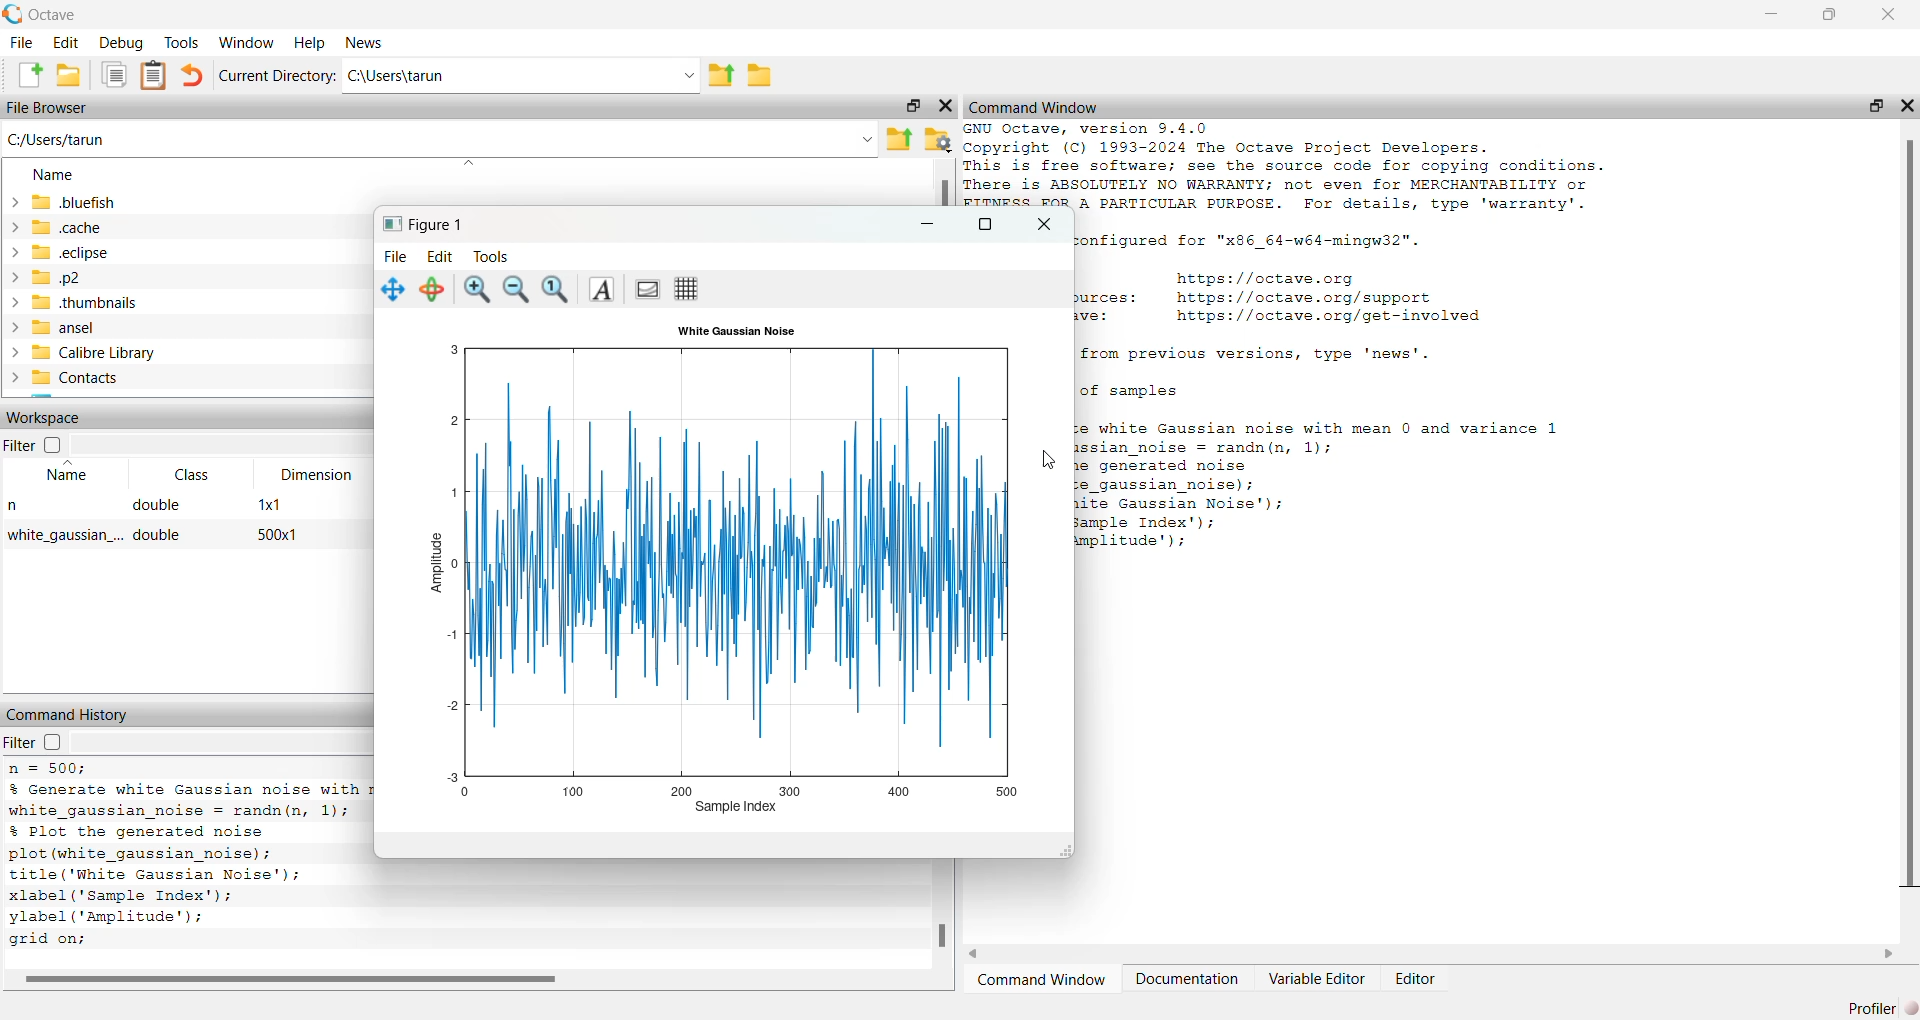 This screenshot has width=1920, height=1020. Describe the element at coordinates (153, 75) in the screenshot. I see `document clipboard` at that location.